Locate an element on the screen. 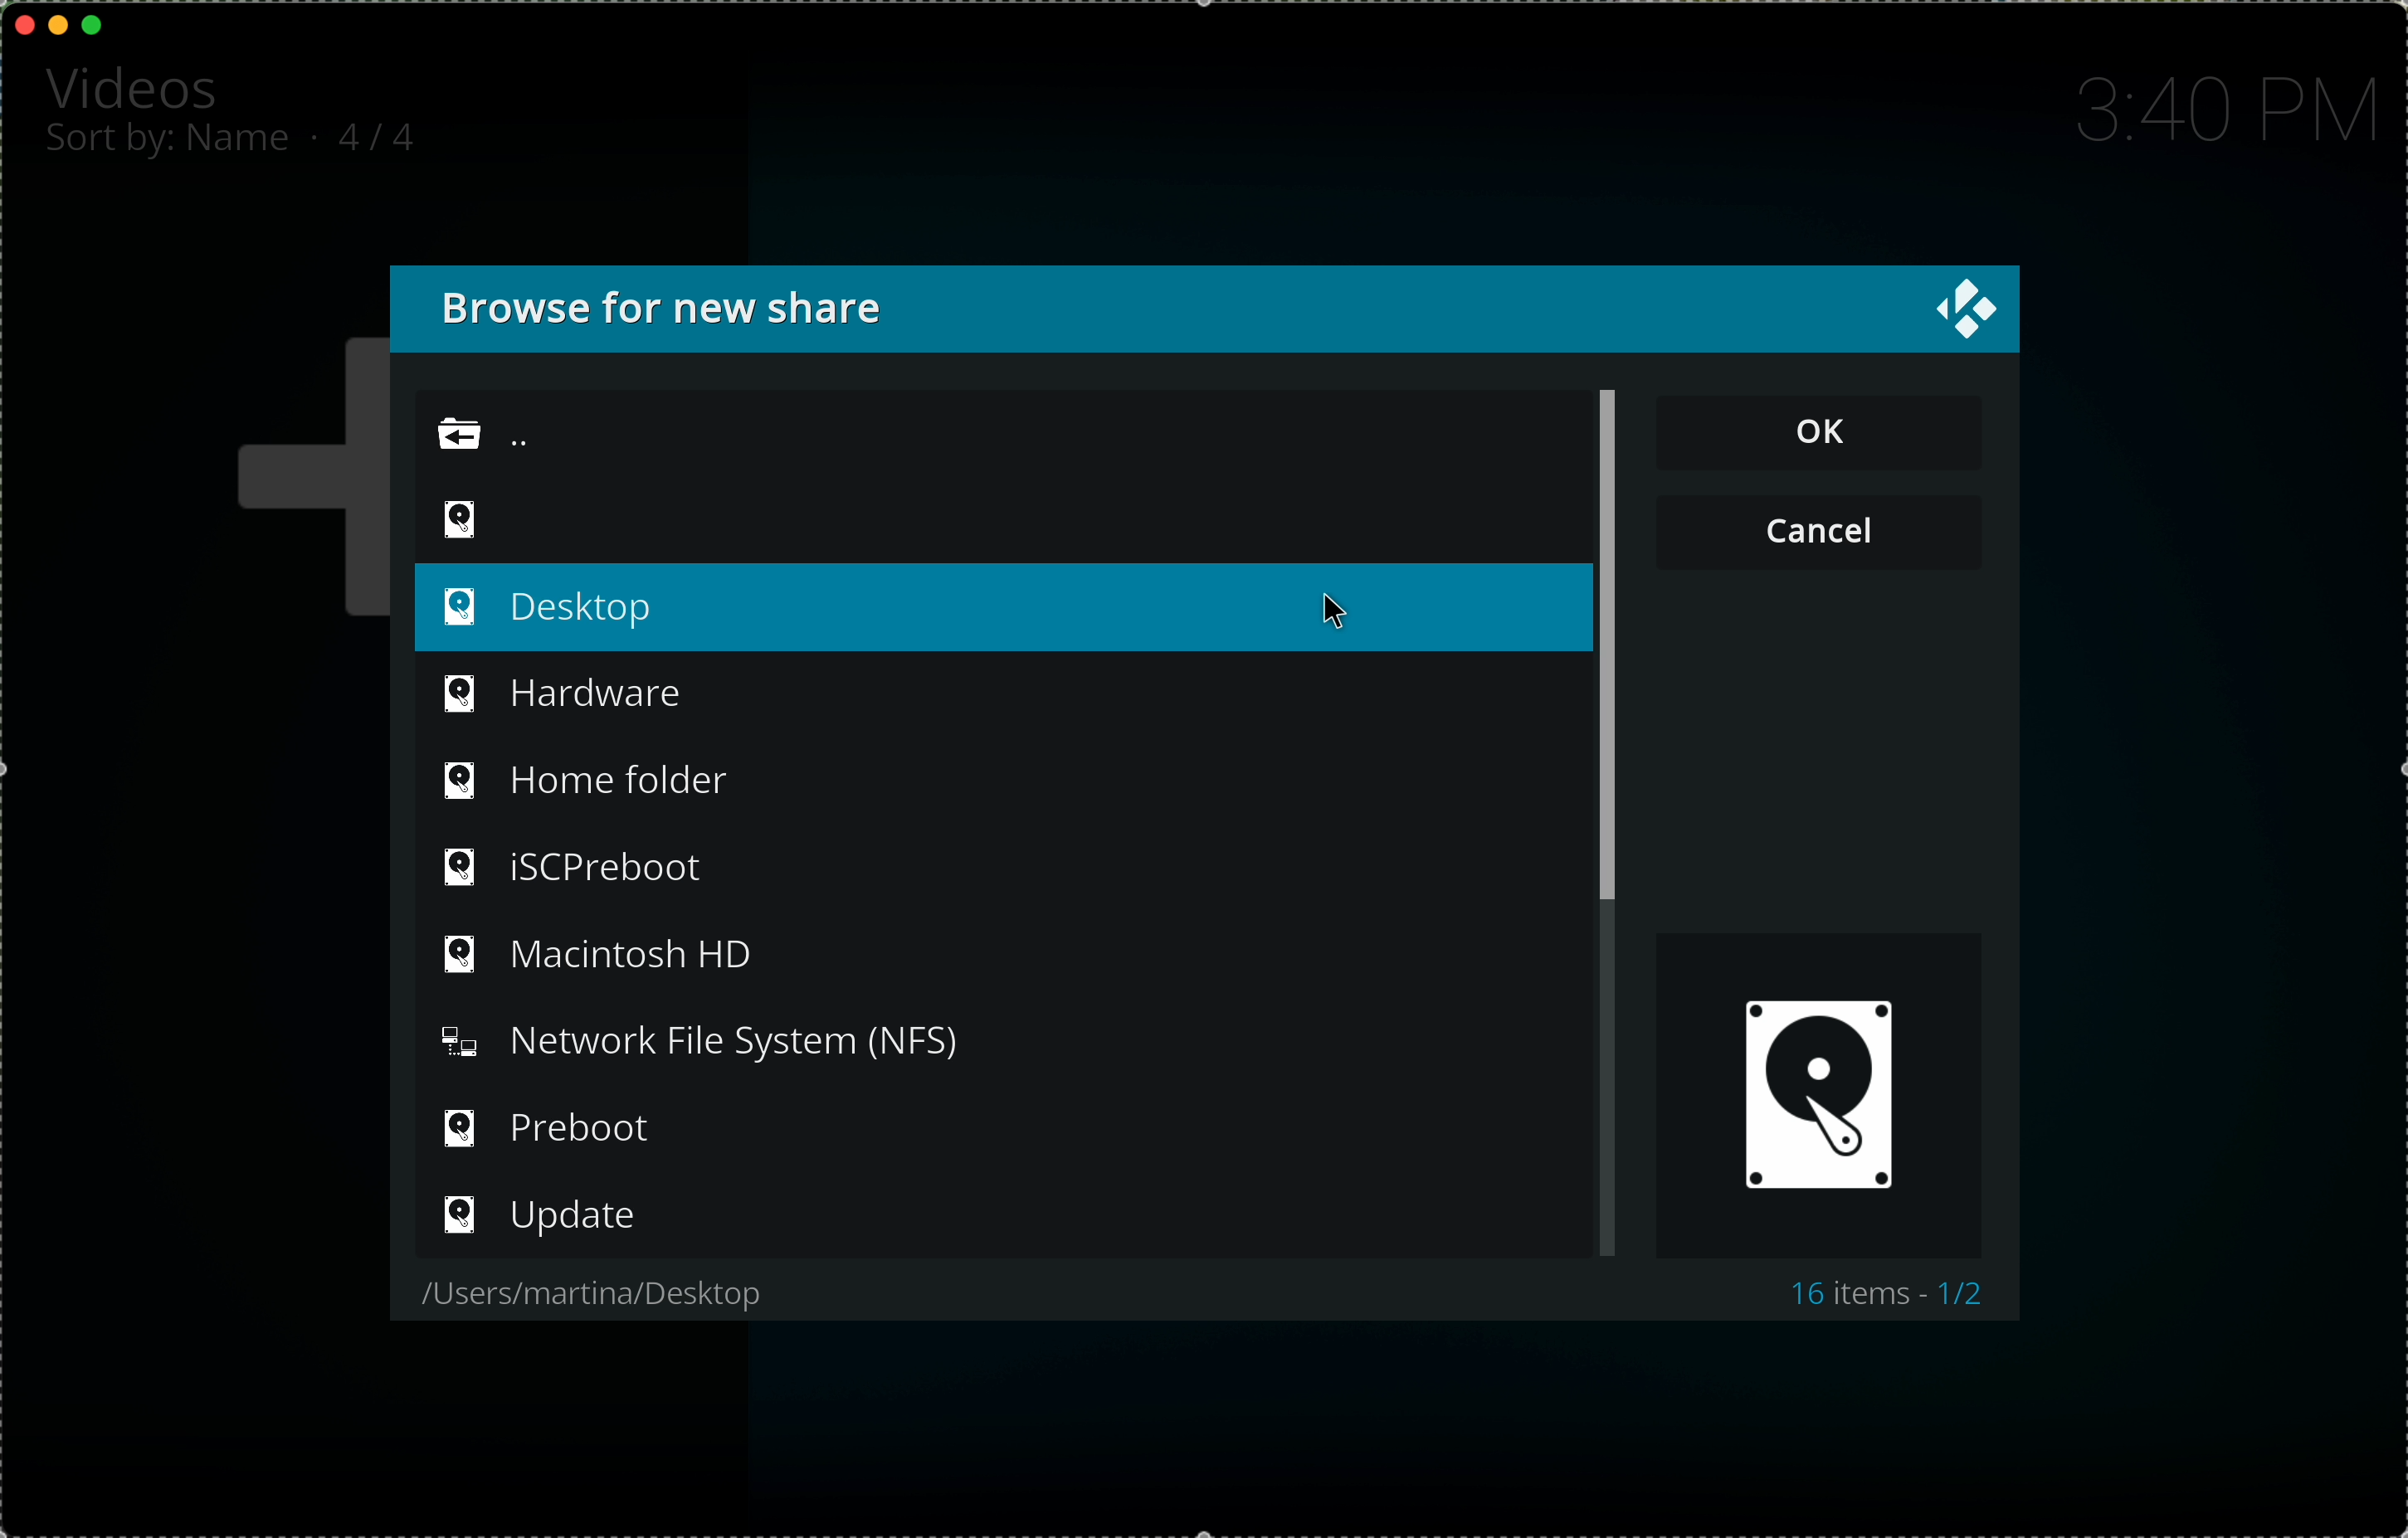  click on desktop option is located at coordinates (1007, 610).